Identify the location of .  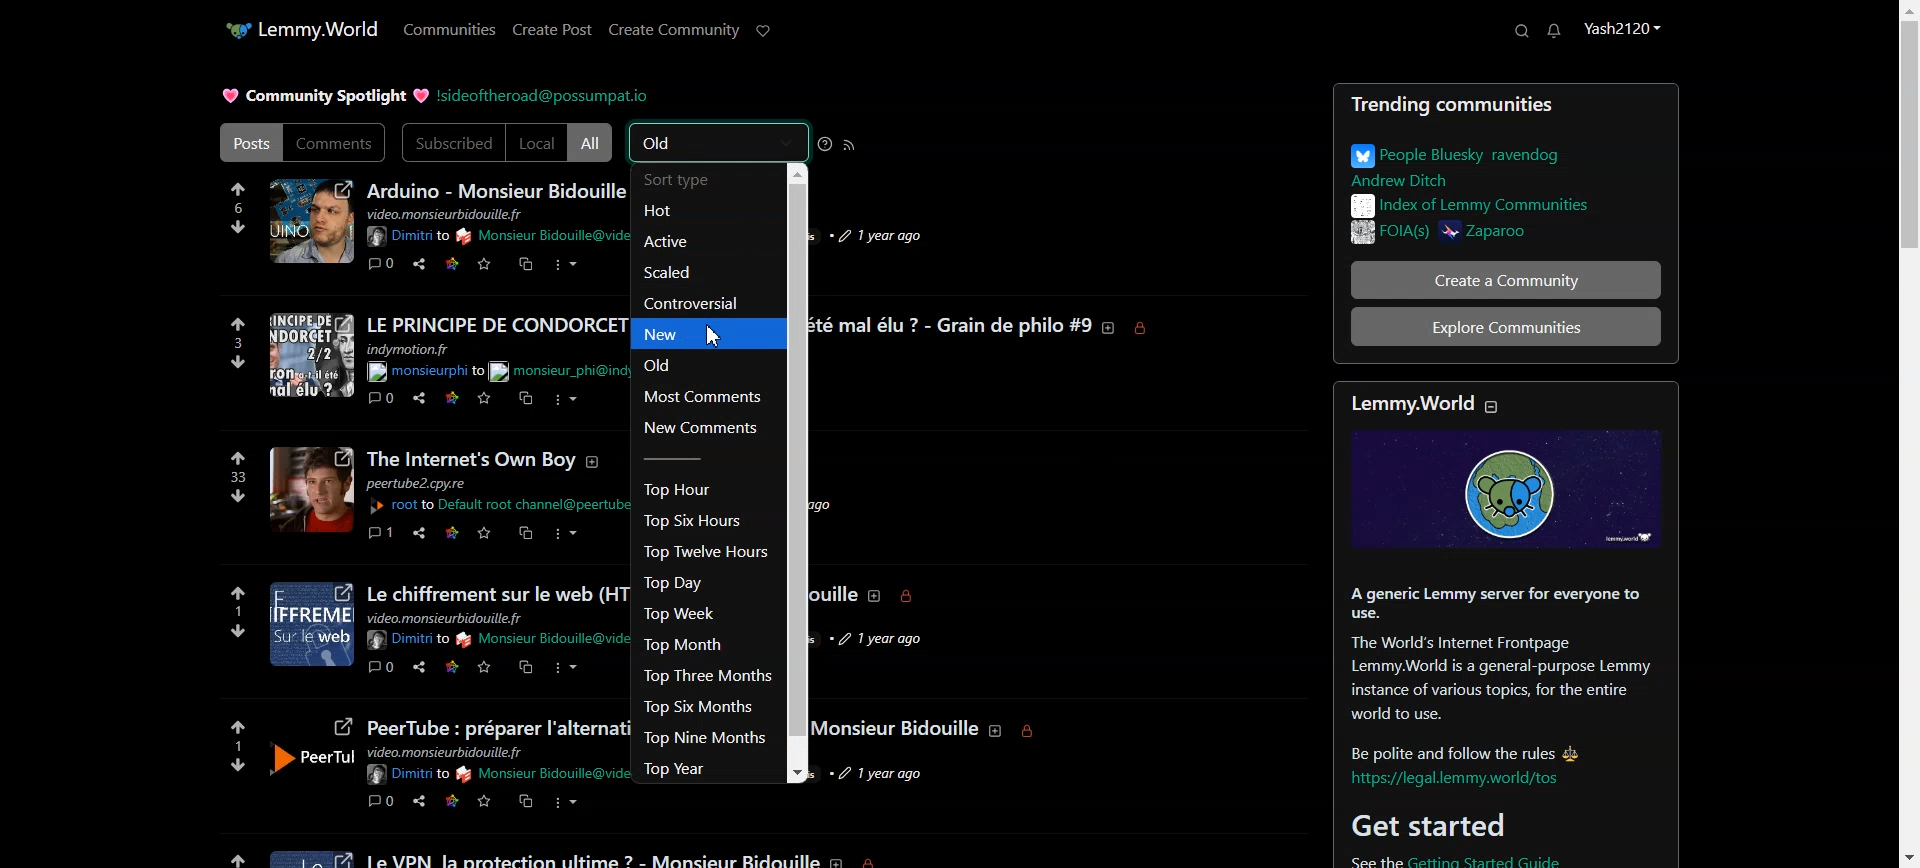
(422, 535).